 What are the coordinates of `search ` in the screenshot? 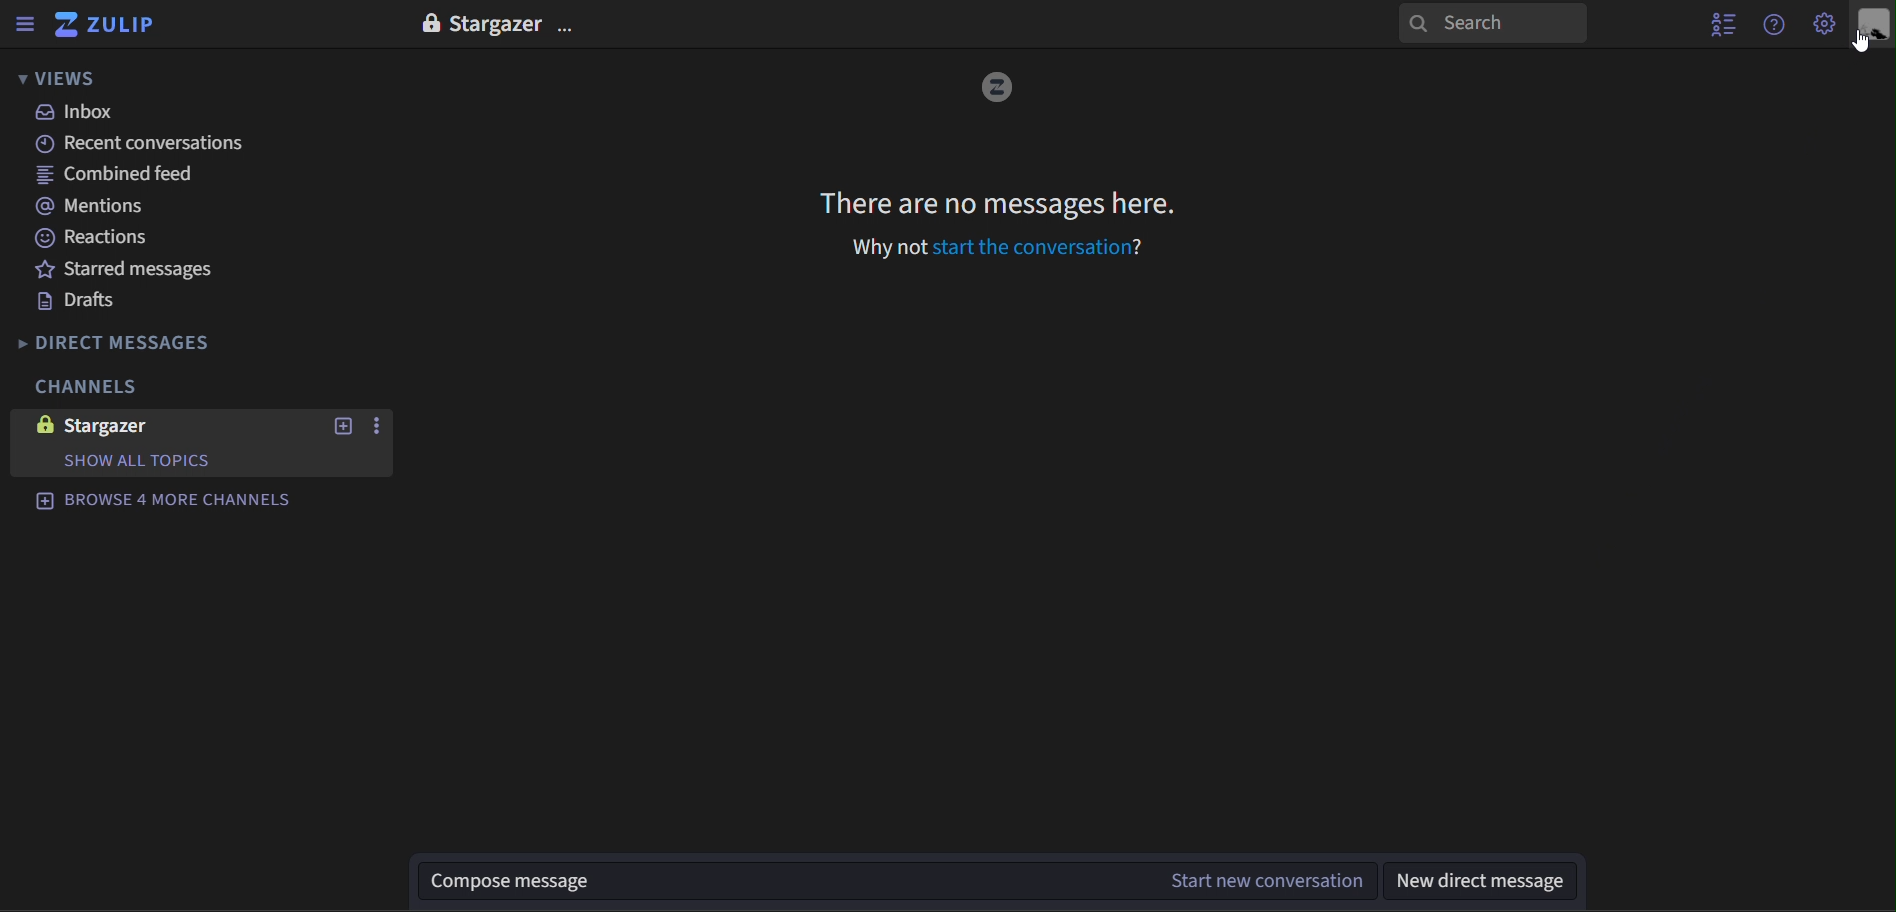 It's located at (1491, 24).